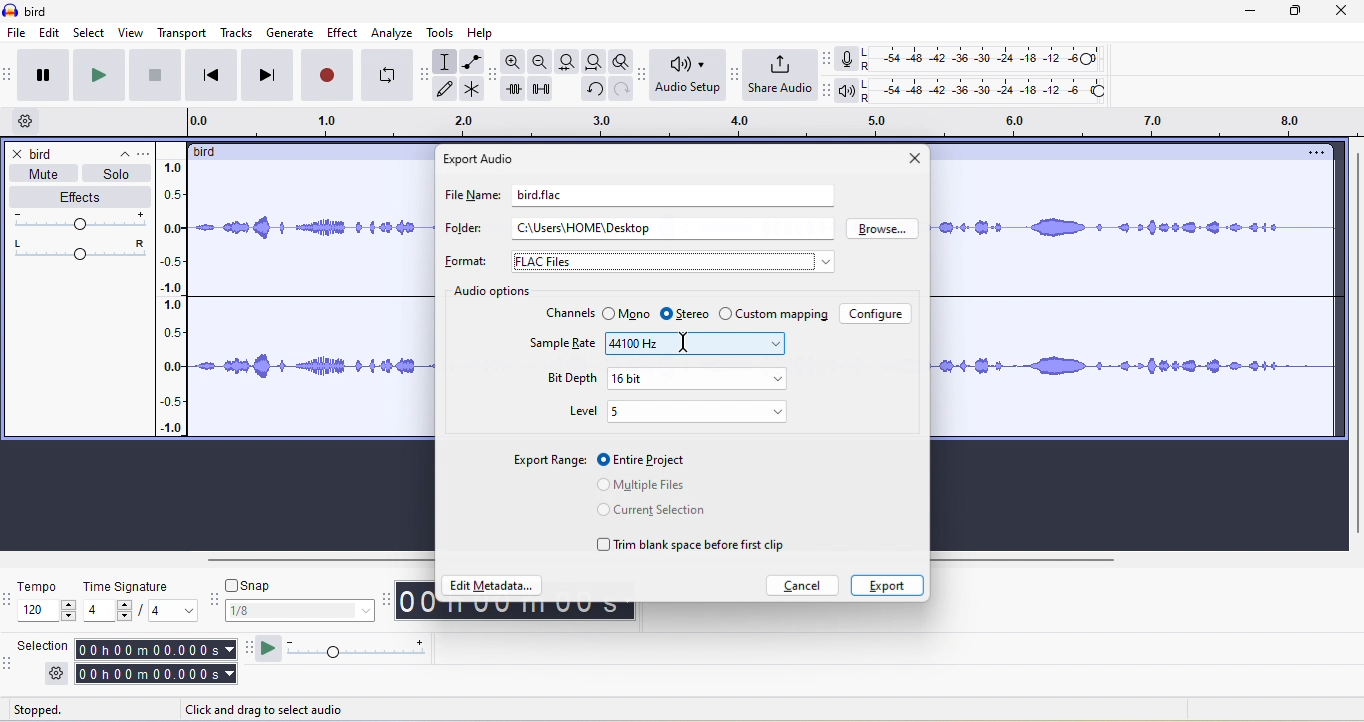 This screenshot has height=722, width=1364. What do you see at coordinates (51, 34) in the screenshot?
I see `edit` at bounding box center [51, 34].